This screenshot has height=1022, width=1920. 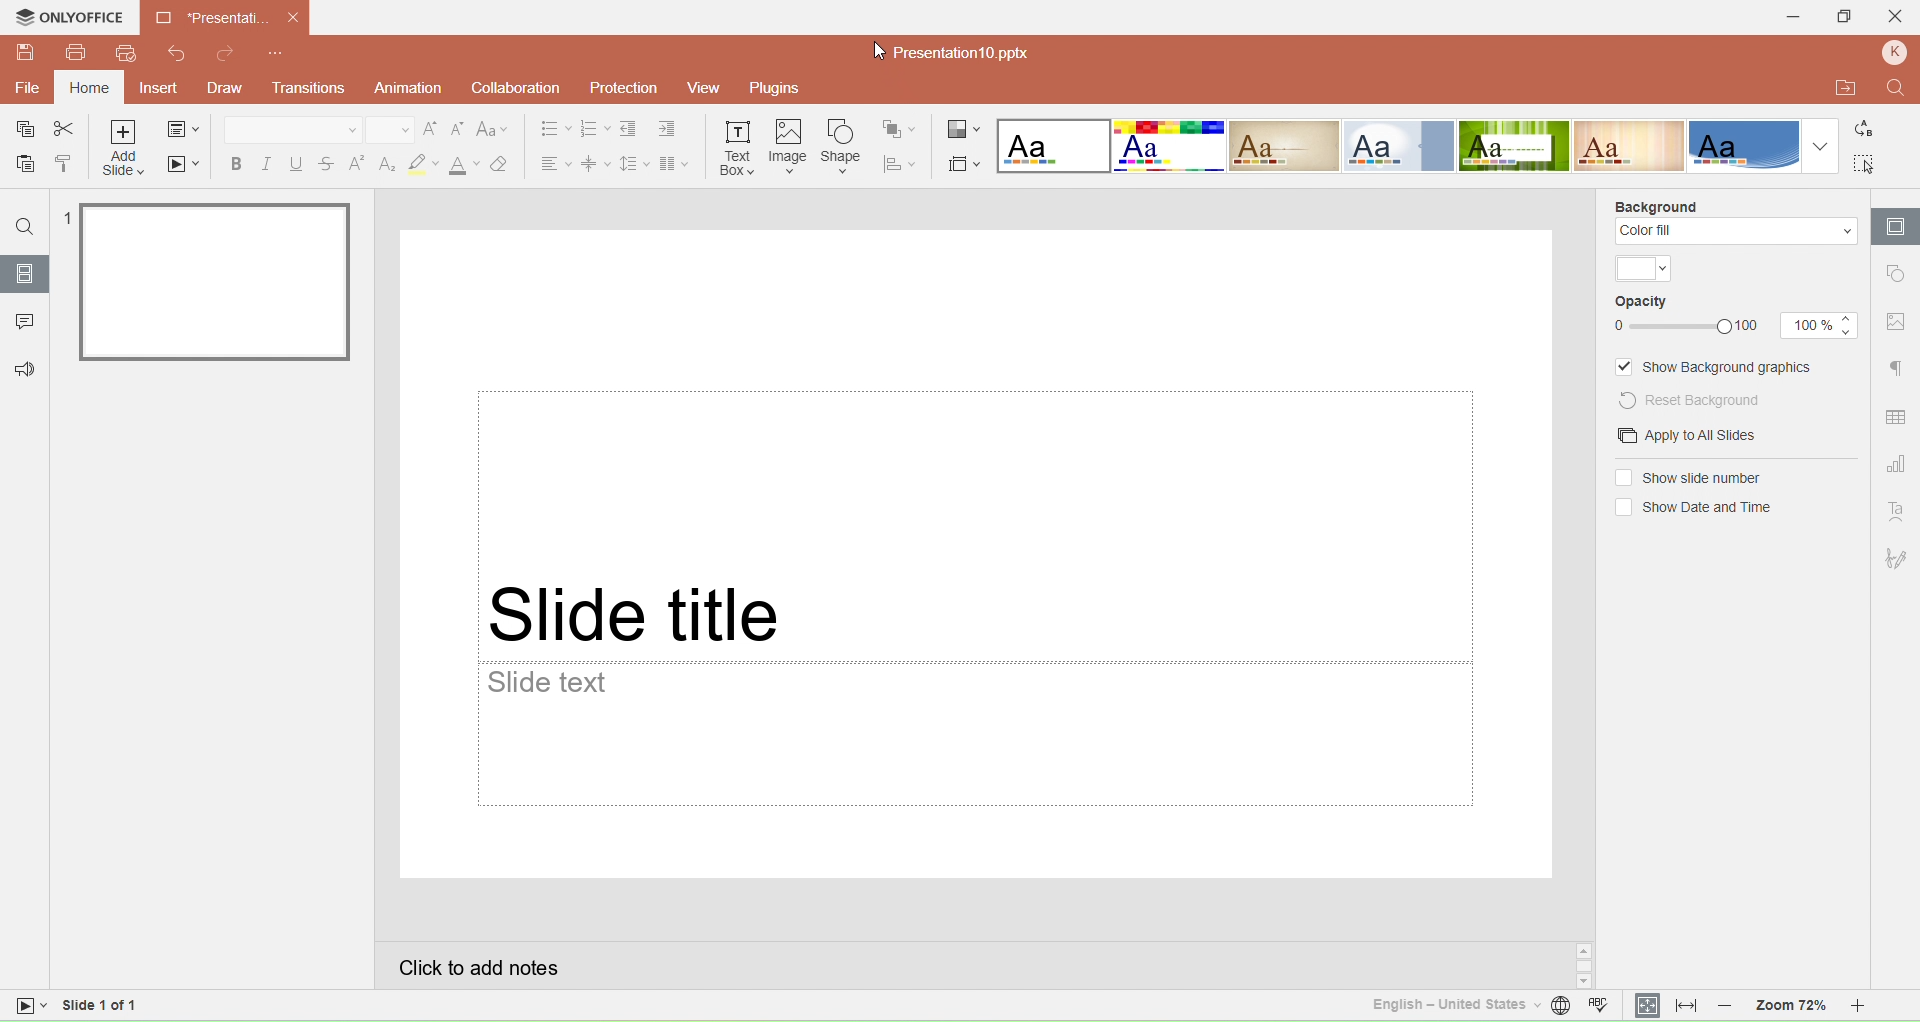 What do you see at coordinates (327, 162) in the screenshot?
I see `Strike through` at bounding box center [327, 162].